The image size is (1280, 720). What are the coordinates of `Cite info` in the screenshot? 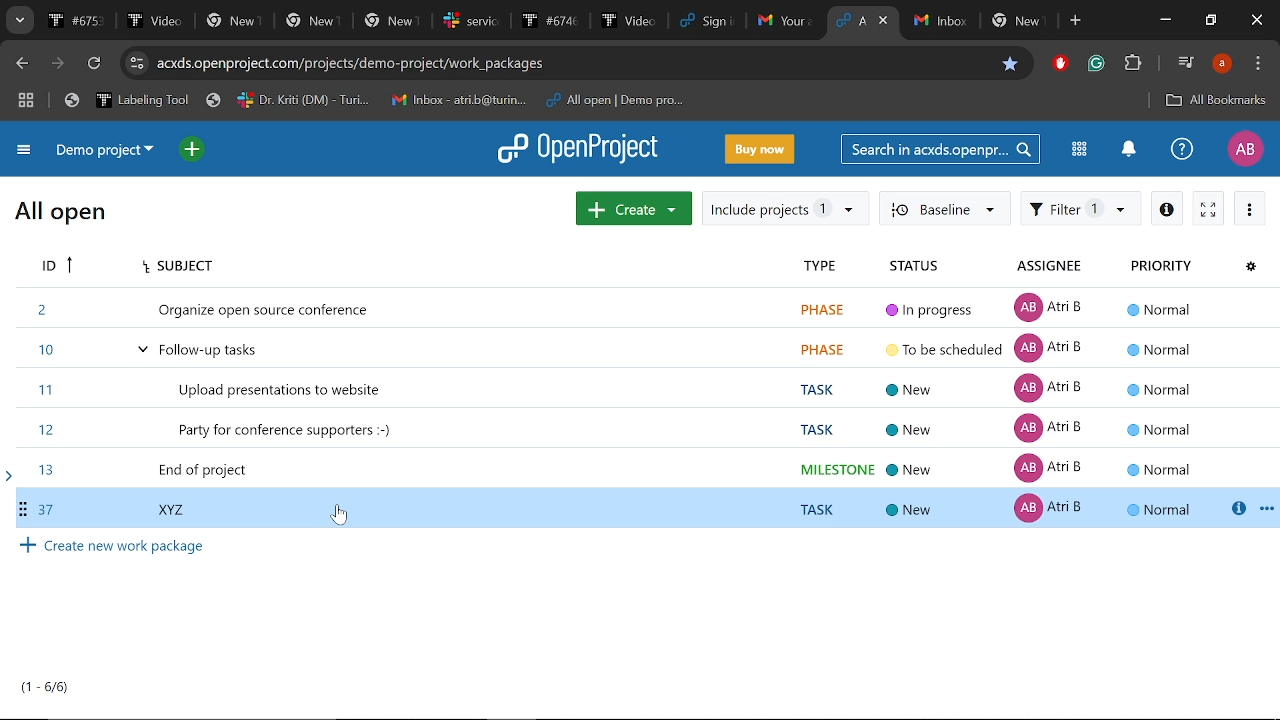 It's located at (137, 63).